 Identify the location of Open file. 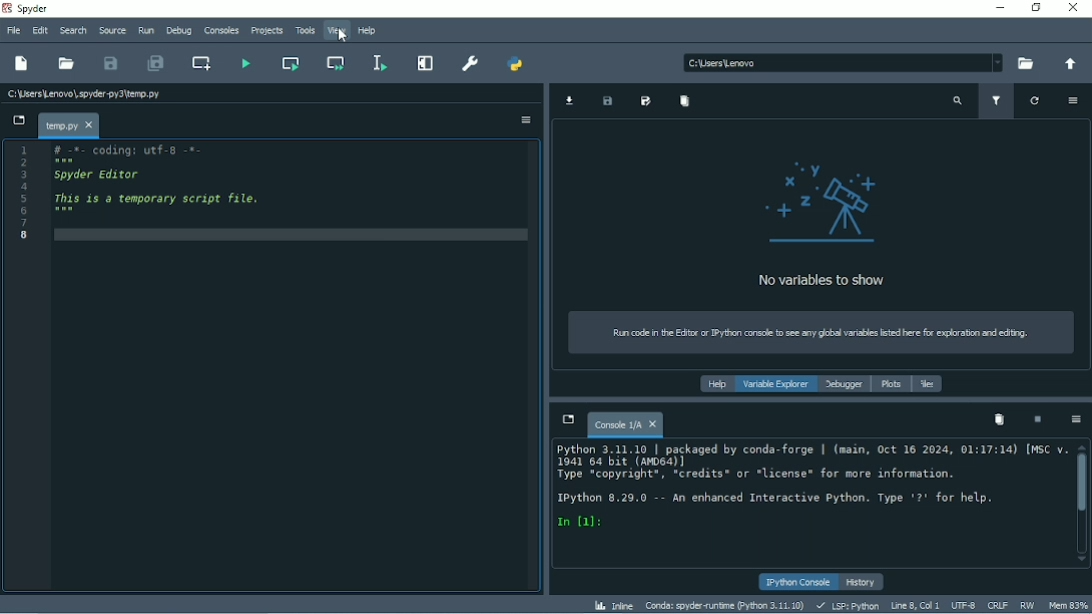
(67, 63).